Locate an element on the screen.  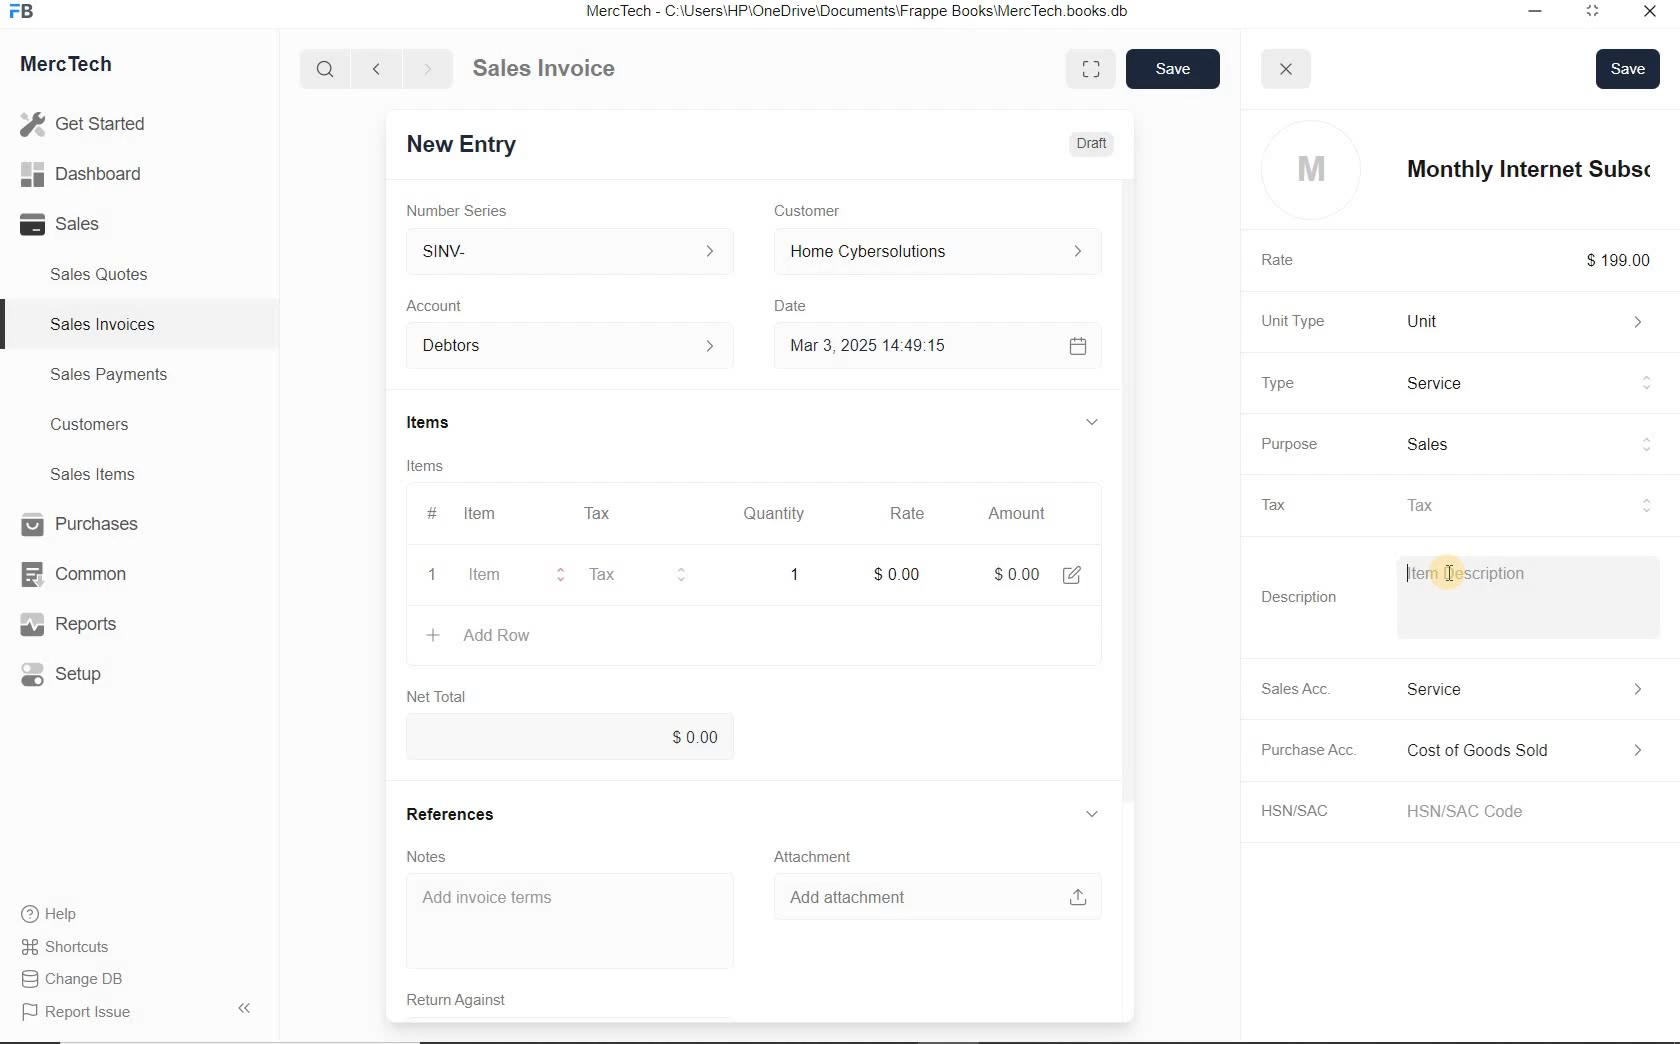
hide sub menu is located at coordinates (1093, 814).